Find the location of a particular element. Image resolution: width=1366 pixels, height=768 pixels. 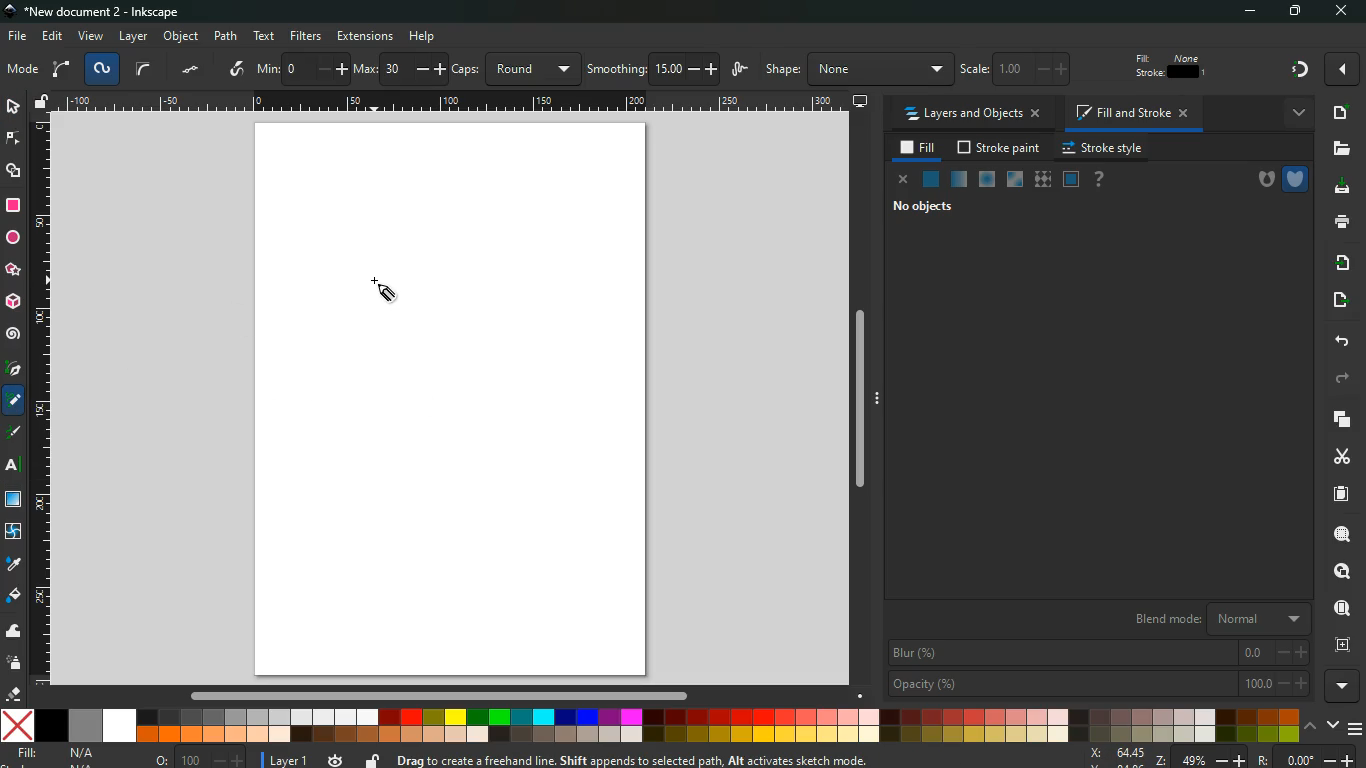

send is located at coordinates (1342, 296).